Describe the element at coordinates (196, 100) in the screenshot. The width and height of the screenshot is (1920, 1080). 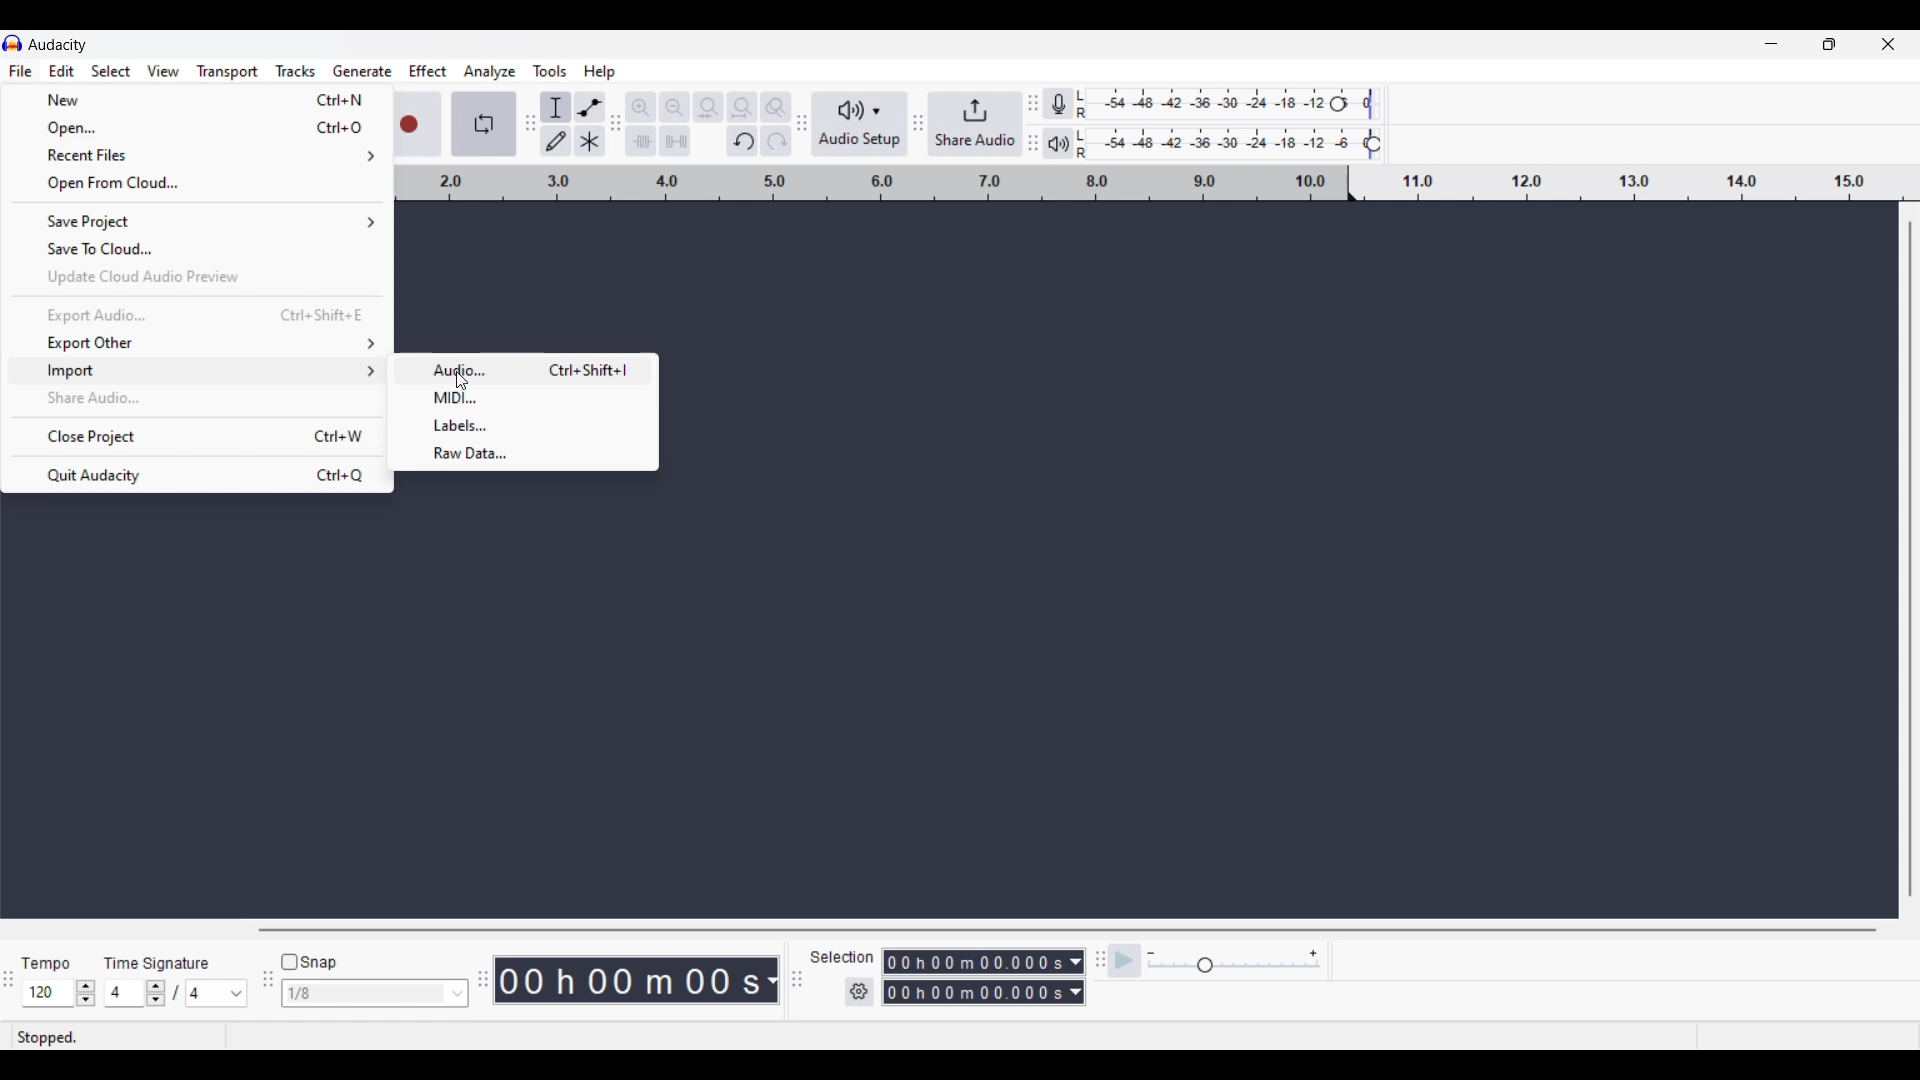
I see `New      Ctrl+N` at that location.